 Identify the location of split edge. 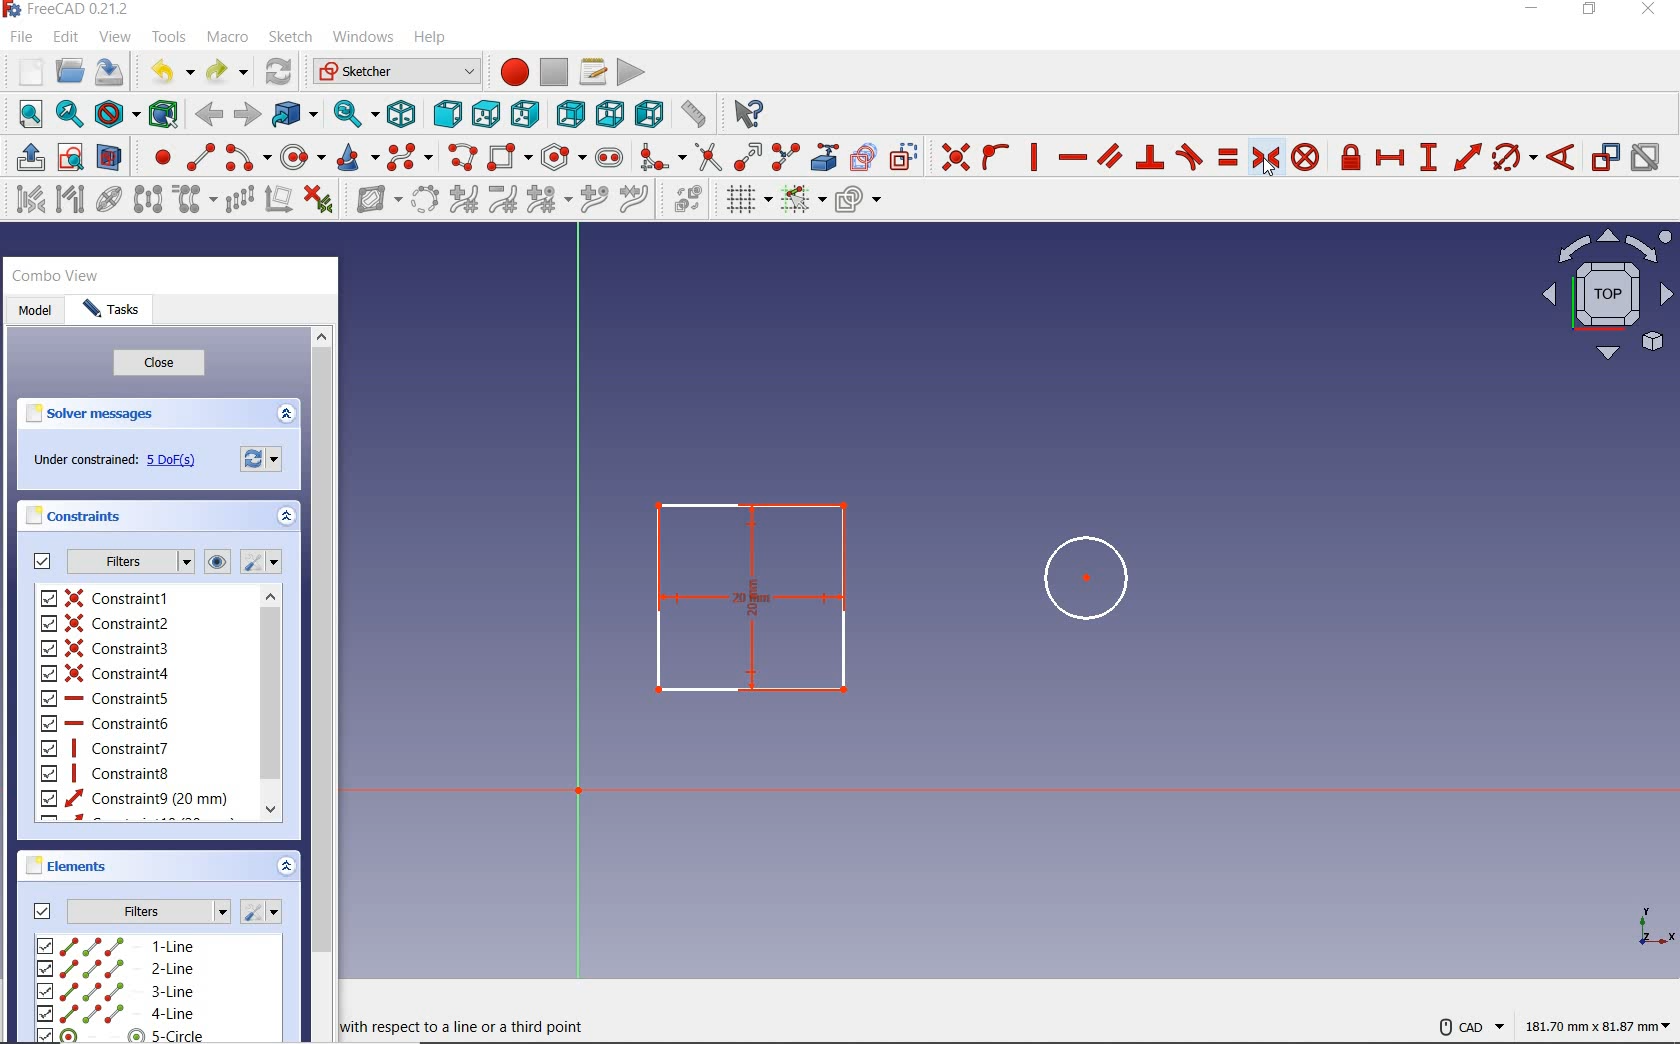
(785, 155).